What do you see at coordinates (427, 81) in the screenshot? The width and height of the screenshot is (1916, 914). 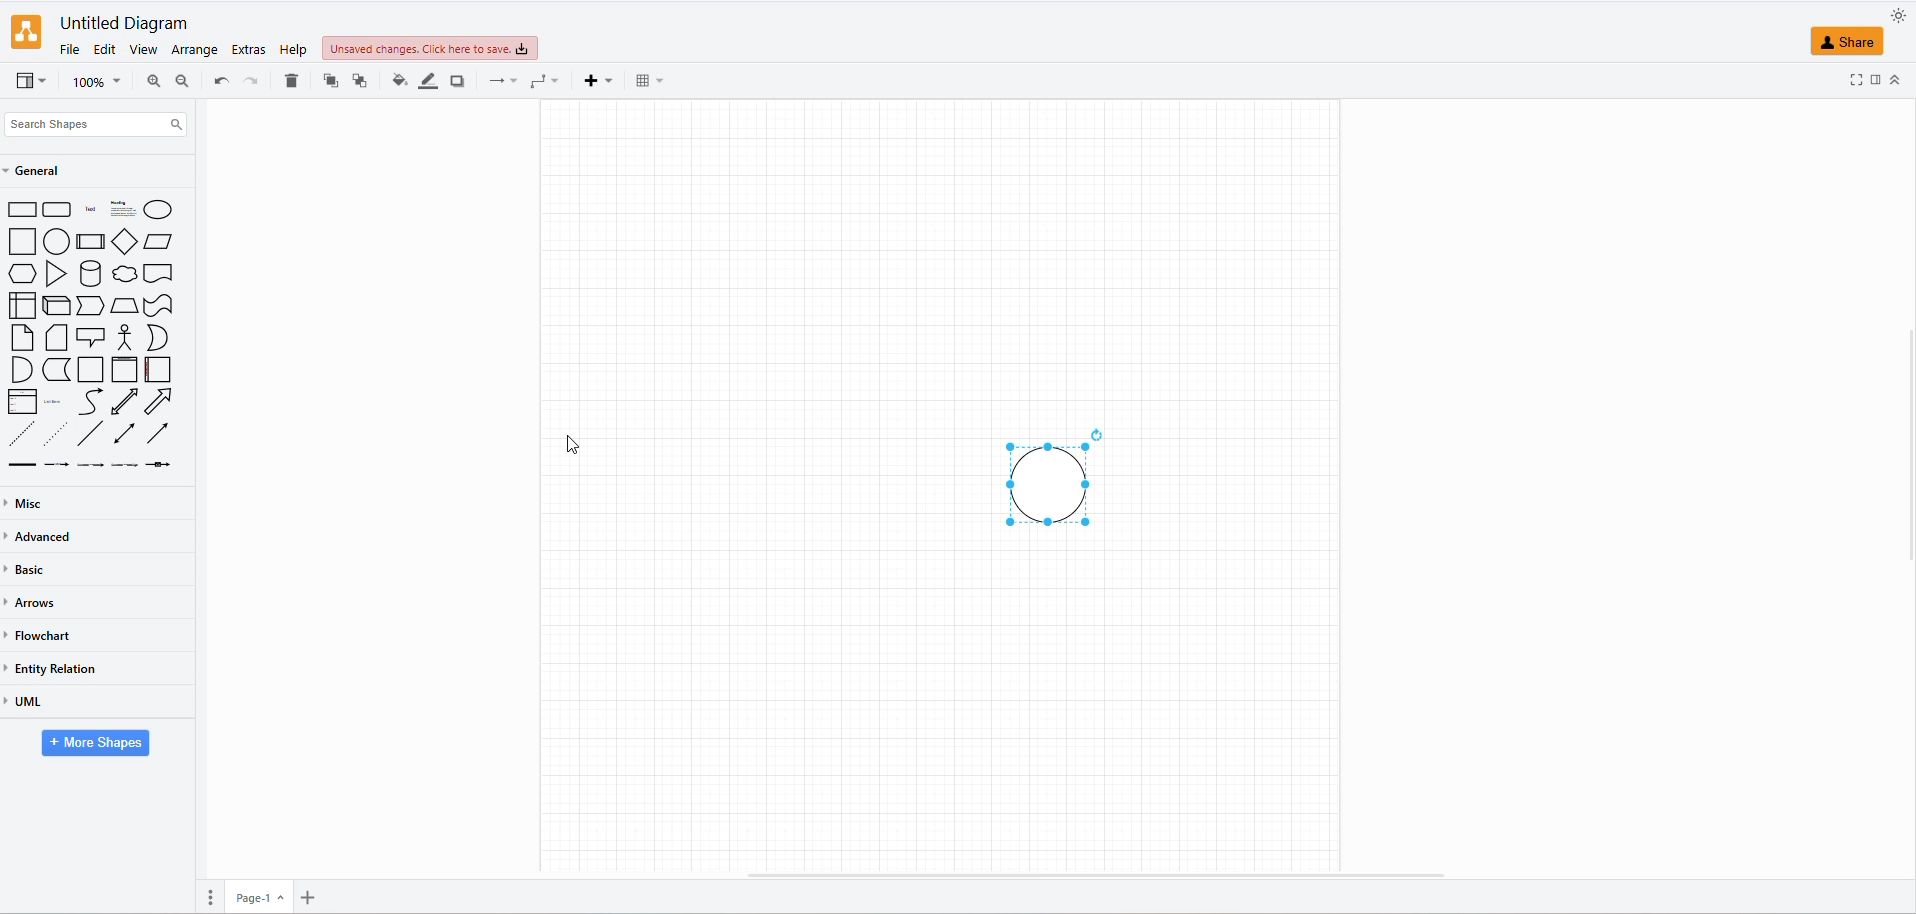 I see `LINE COLOR` at bounding box center [427, 81].